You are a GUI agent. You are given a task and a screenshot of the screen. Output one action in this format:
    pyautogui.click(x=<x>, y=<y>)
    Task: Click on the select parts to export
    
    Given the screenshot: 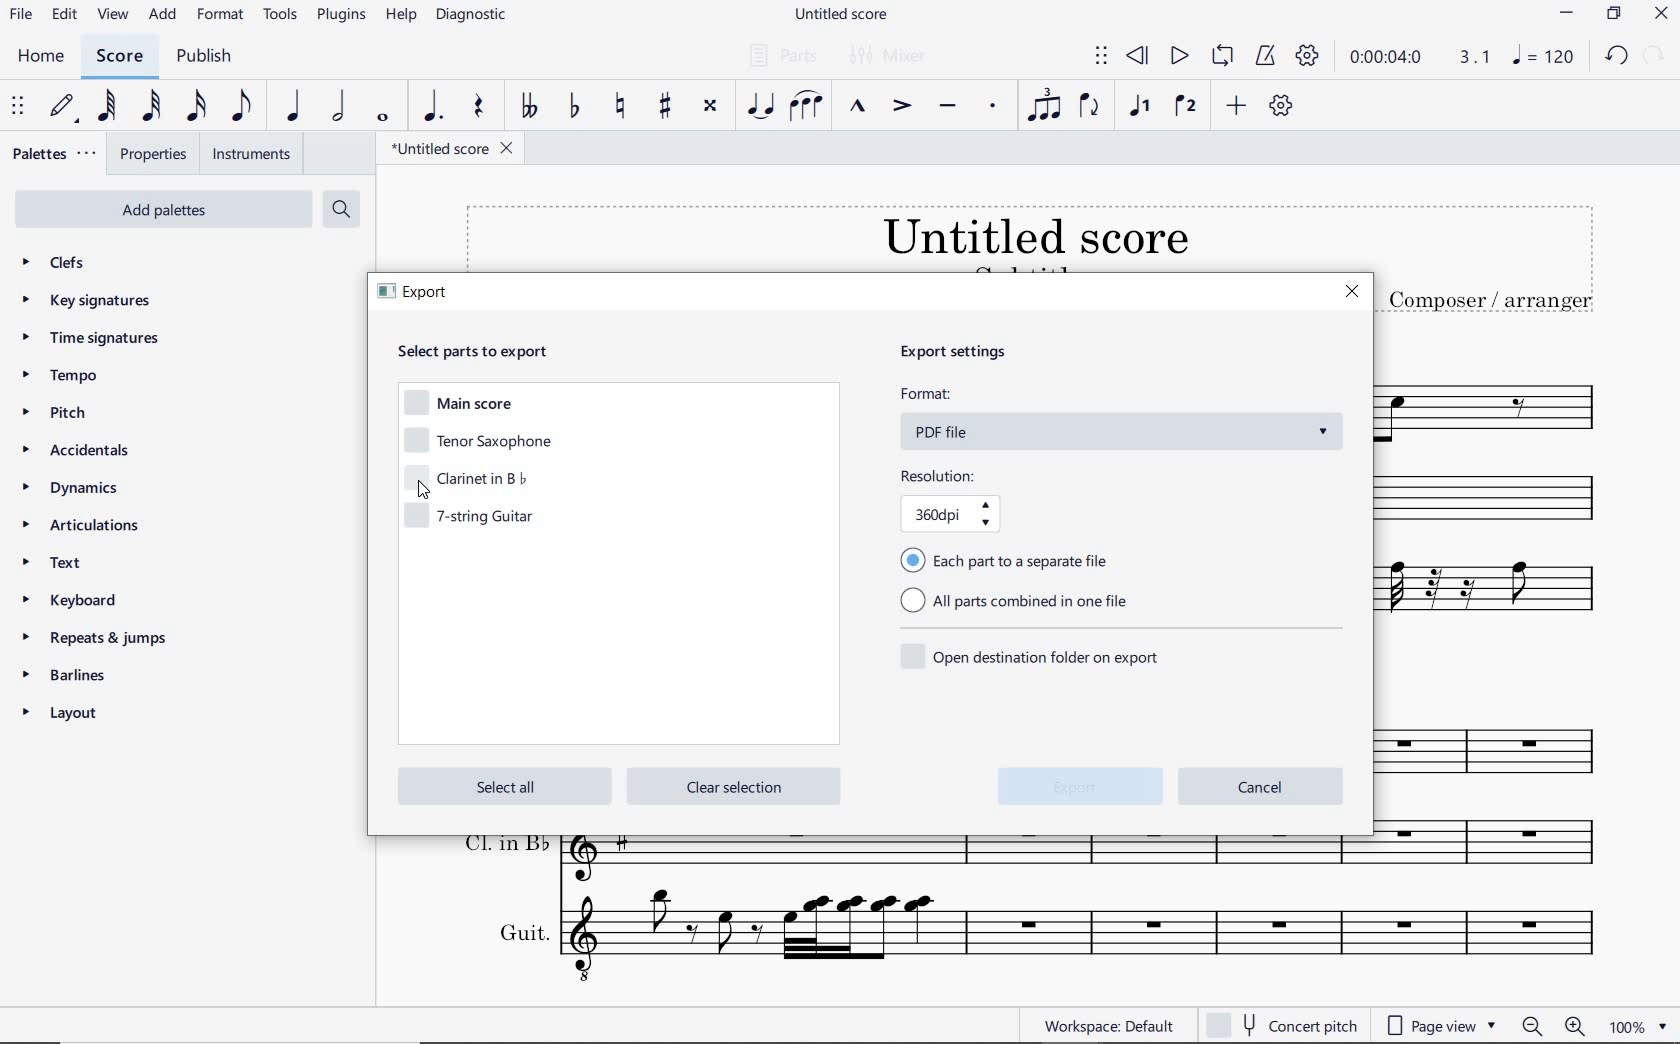 What is the action you would take?
    pyautogui.click(x=486, y=351)
    